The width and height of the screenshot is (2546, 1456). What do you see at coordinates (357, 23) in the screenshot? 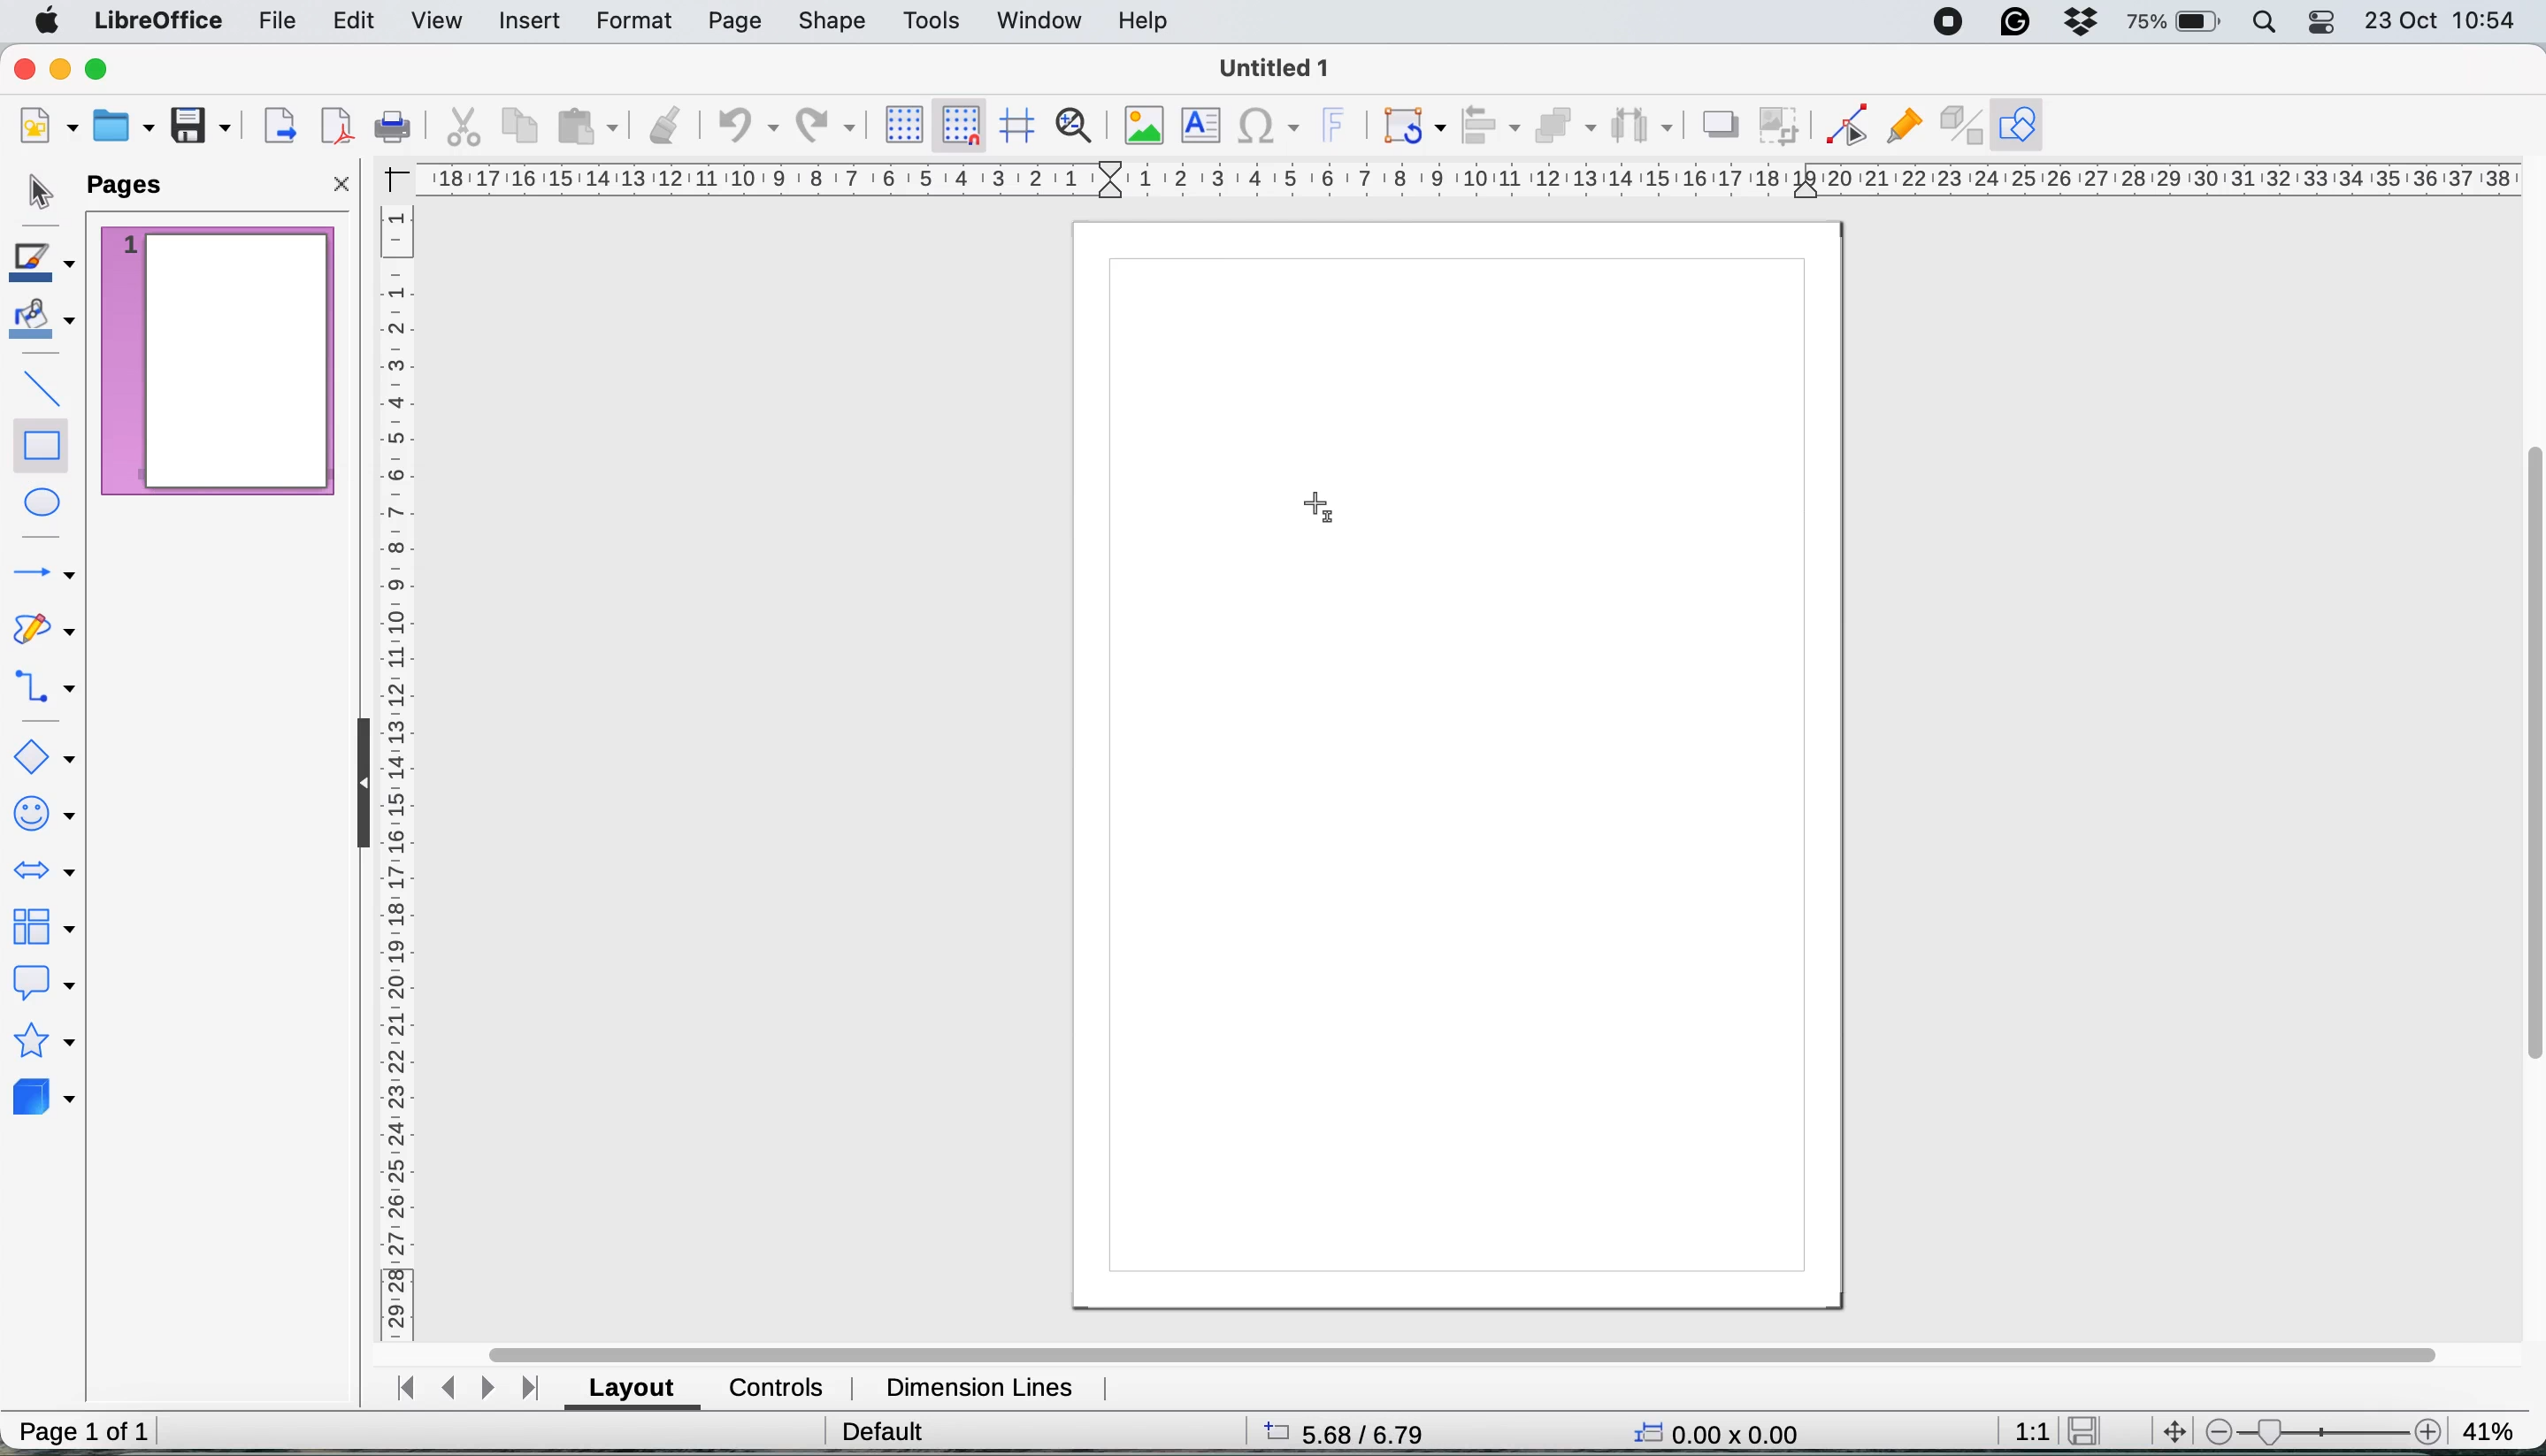
I see `edit` at bounding box center [357, 23].